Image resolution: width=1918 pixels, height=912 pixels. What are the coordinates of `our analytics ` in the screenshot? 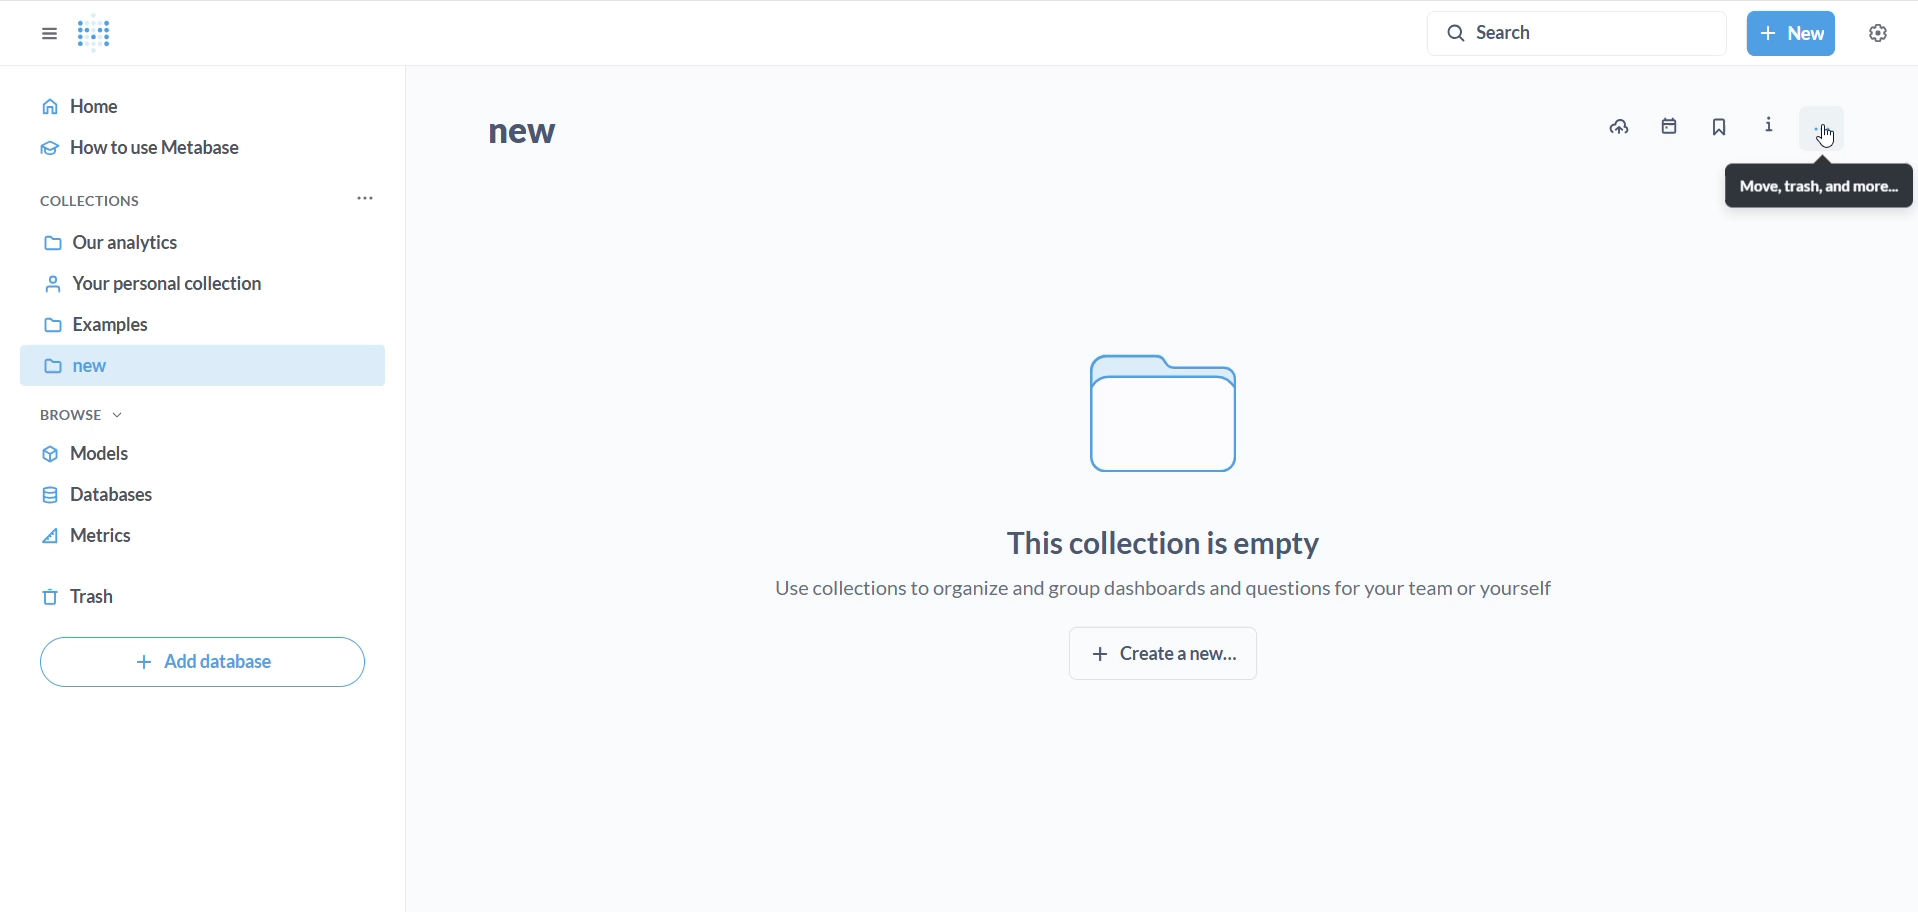 It's located at (188, 241).